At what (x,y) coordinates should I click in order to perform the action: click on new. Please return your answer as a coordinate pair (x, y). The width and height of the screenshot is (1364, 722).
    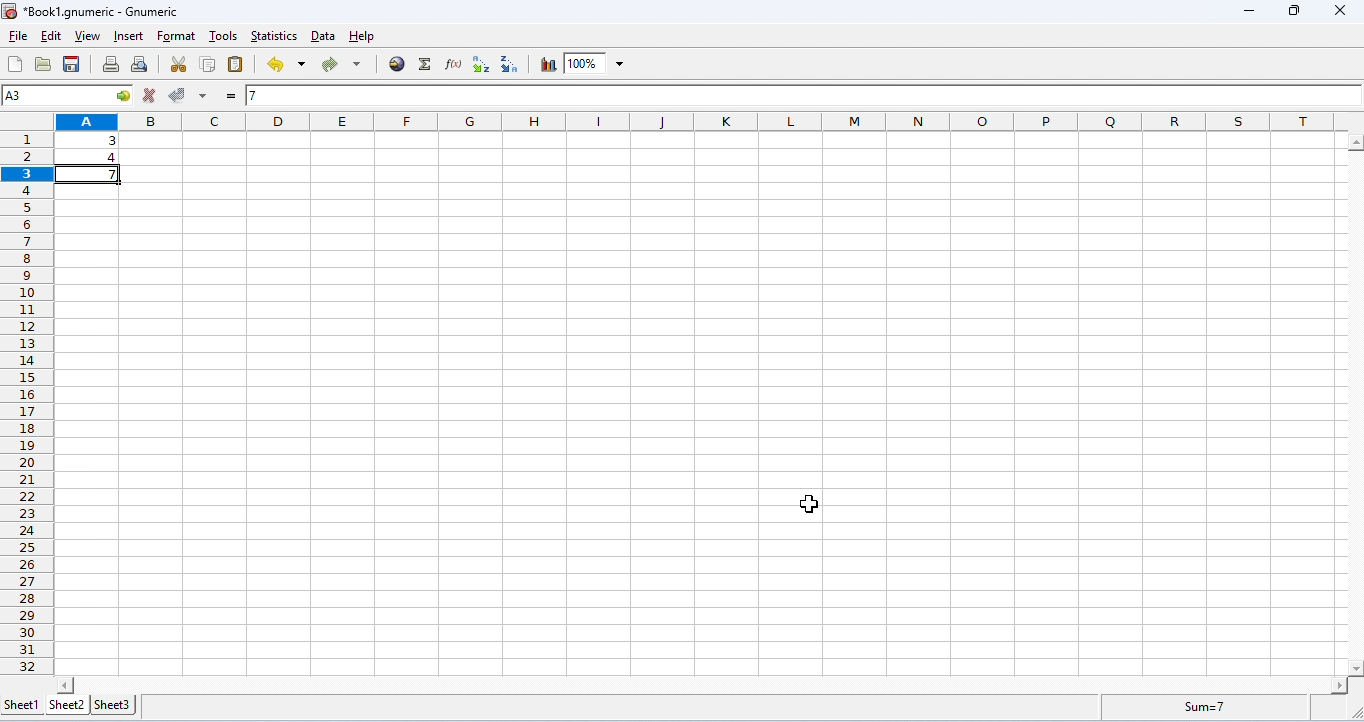
    Looking at the image, I should click on (16, 64).